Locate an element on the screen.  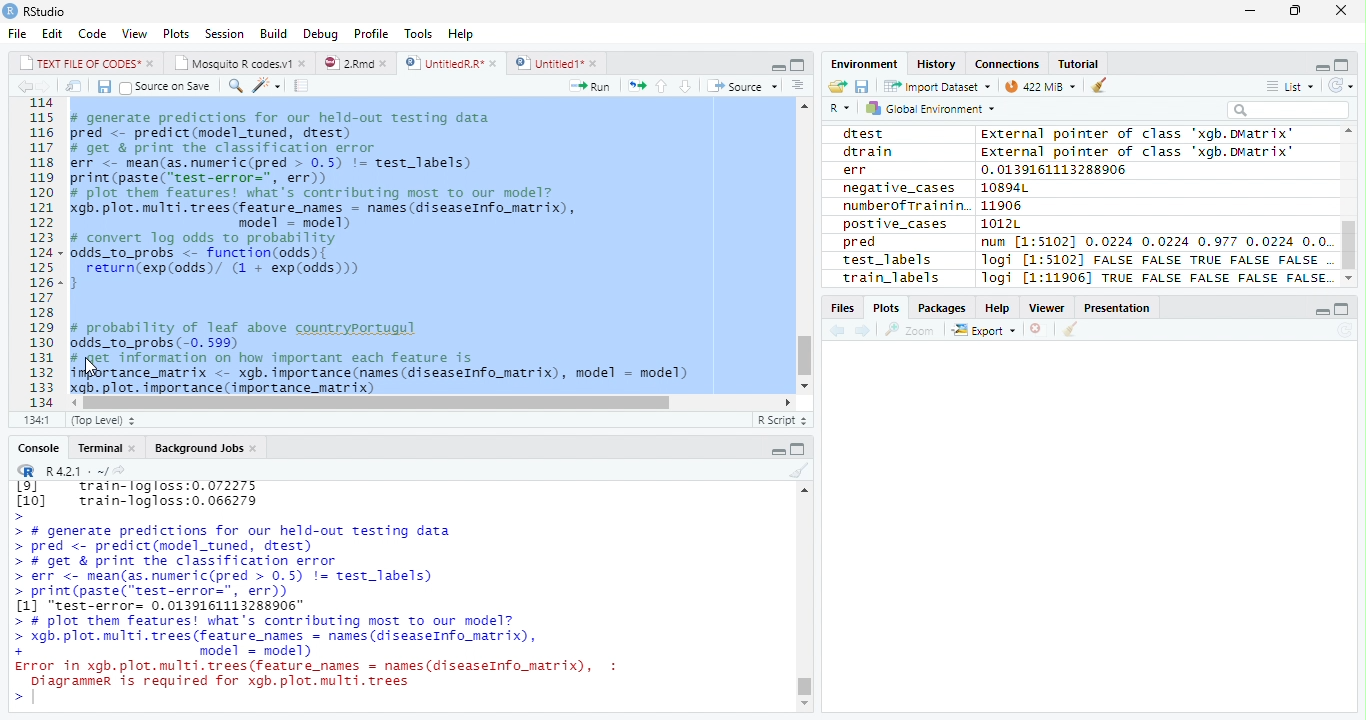
Close is located at coordinates (1340, 11).